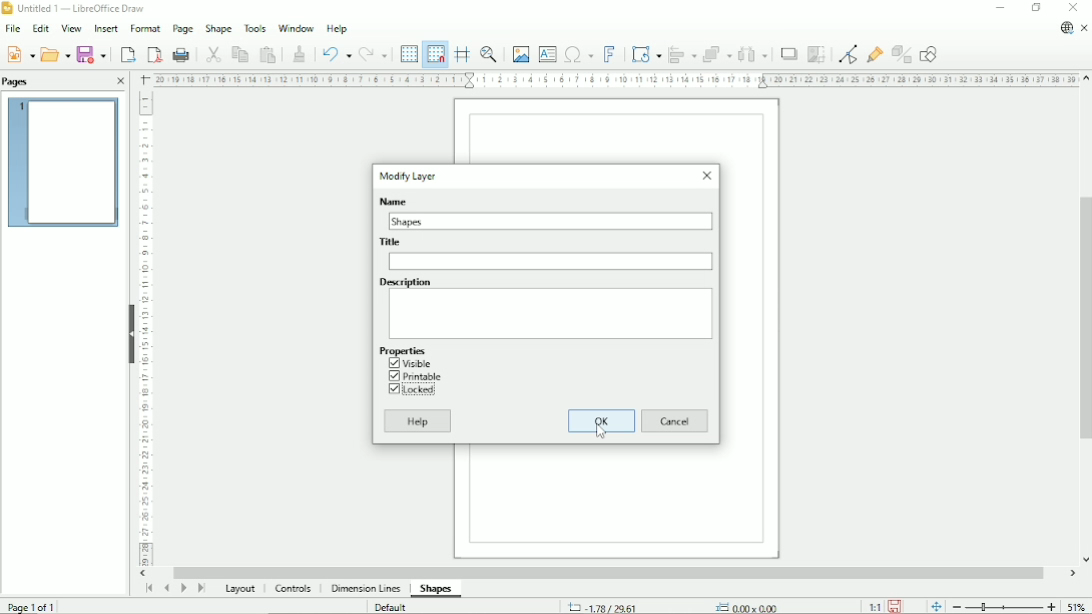 The image size is (1092, 614). I want to click on Default, so click(392, 606).